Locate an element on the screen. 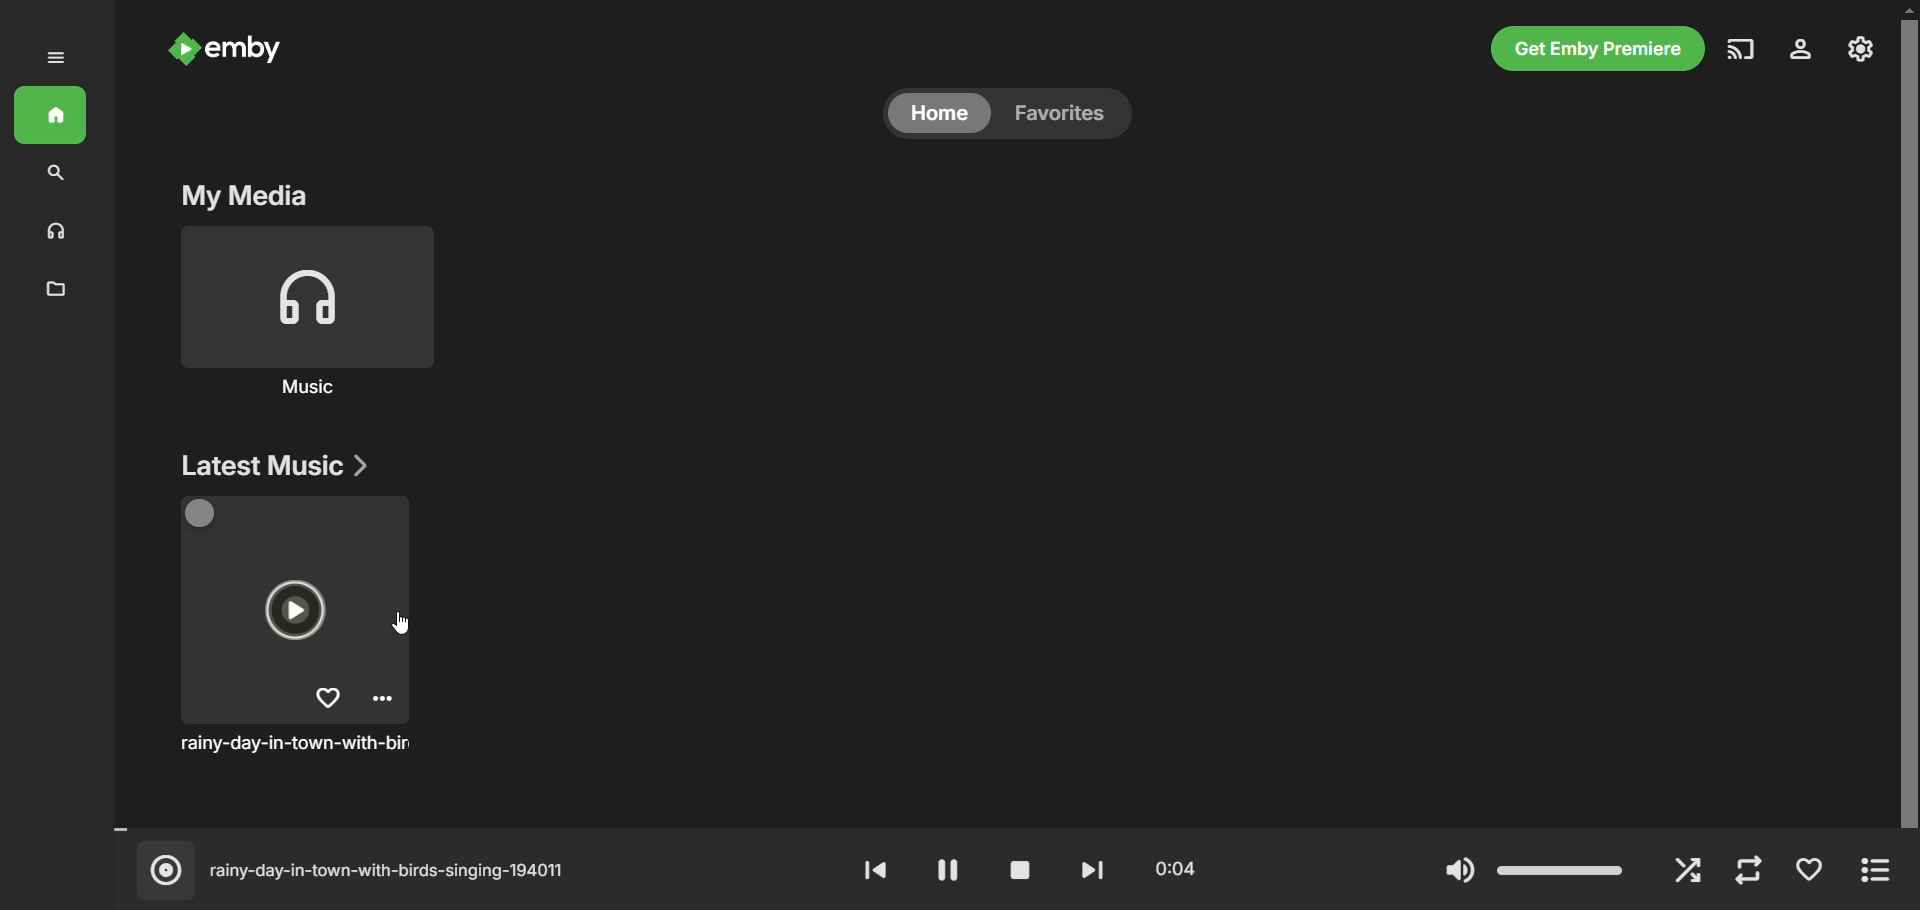 The height and width of the screenshot is (910, 1920). timeline is located at coordinates (988, 829).